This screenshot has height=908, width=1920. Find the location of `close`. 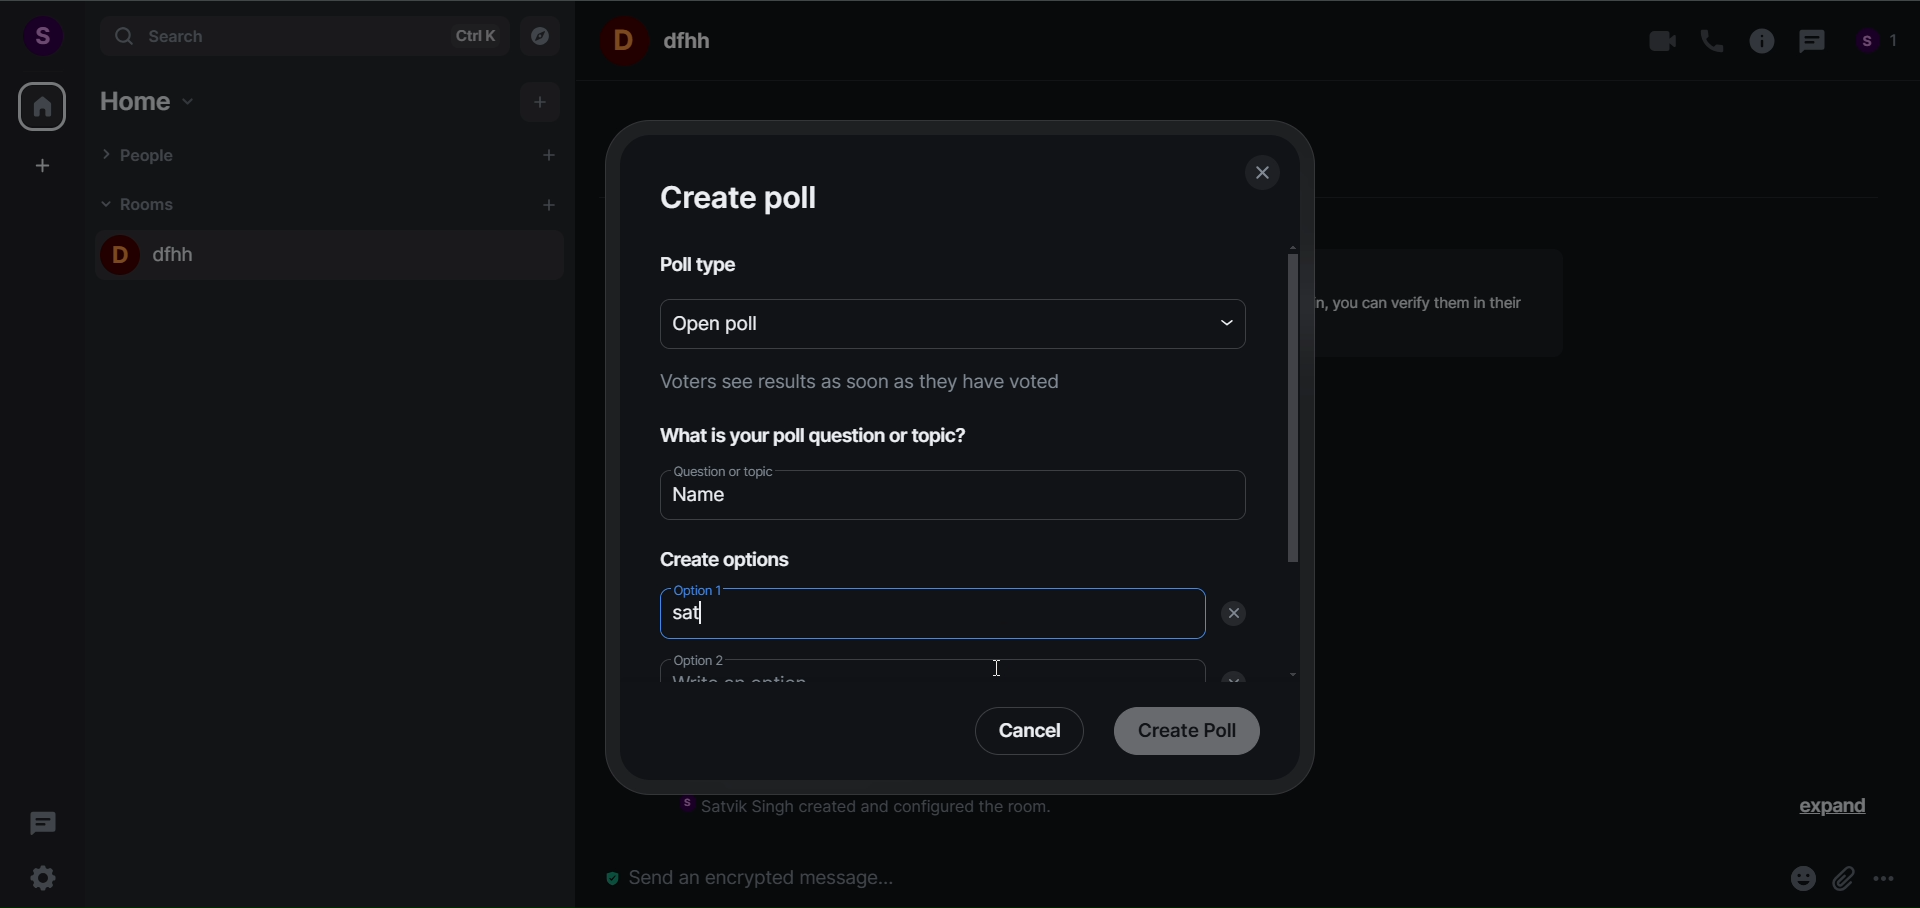

close is located at coordinates (1227, 674).